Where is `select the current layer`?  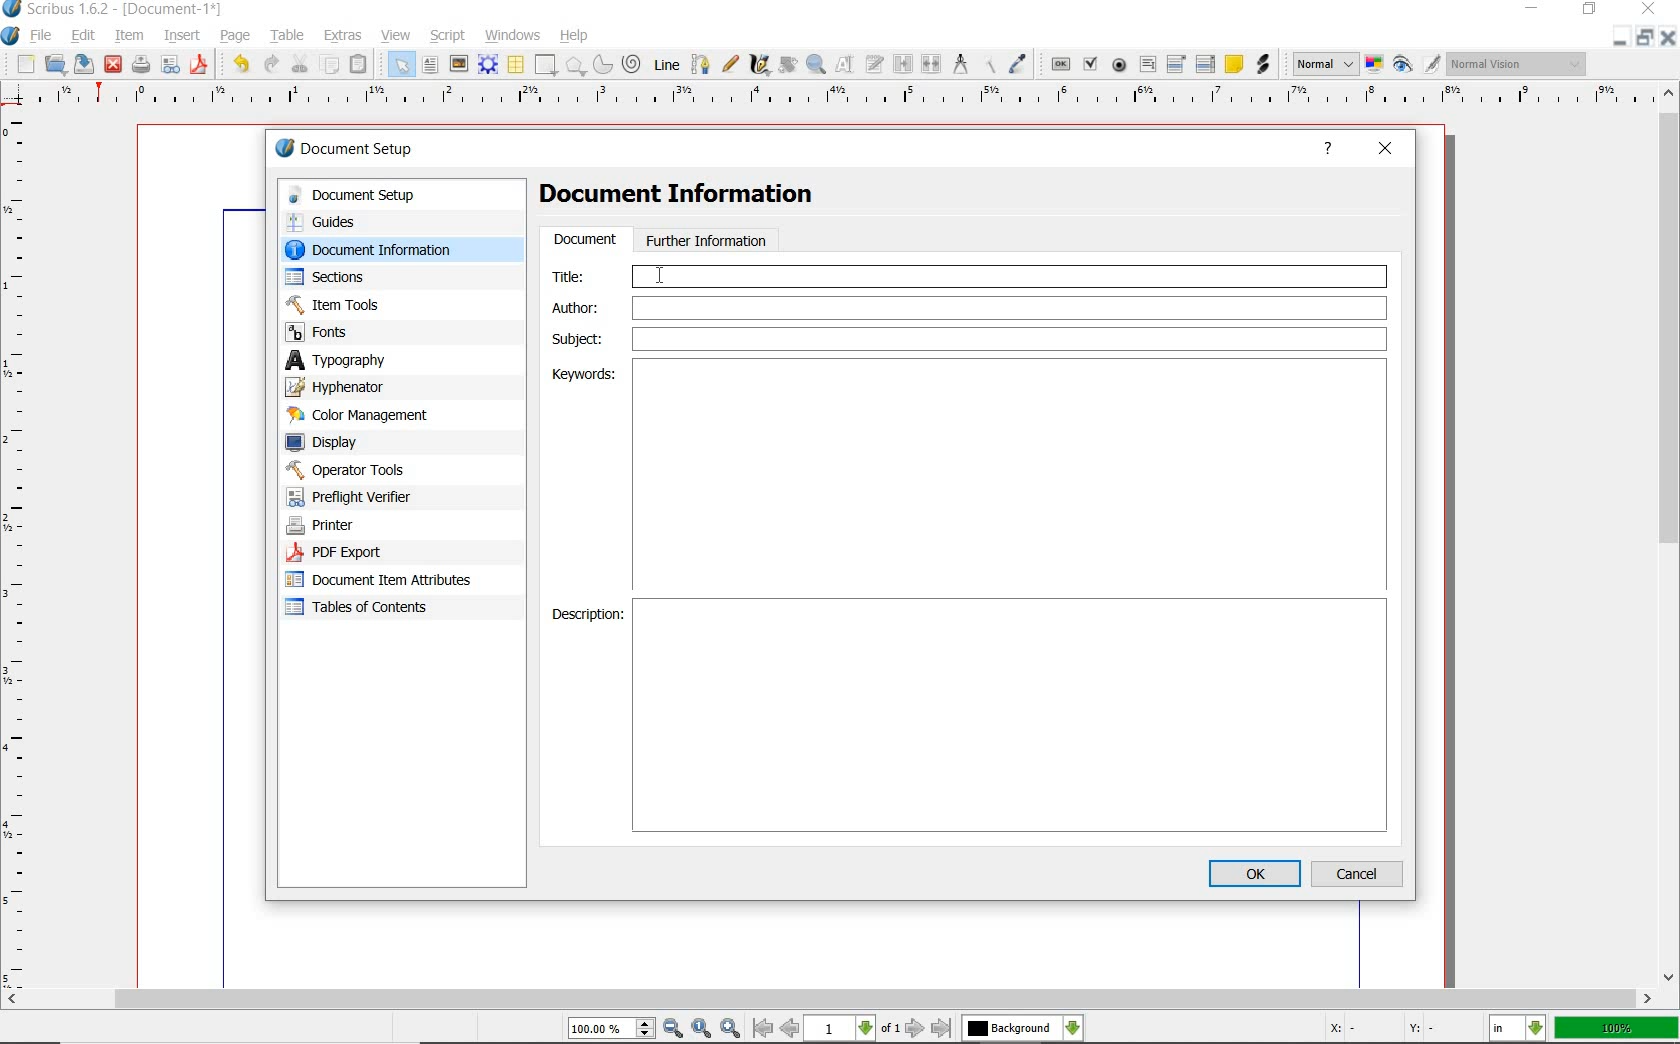 select the current layer is located at coordinates (1023, 1028).